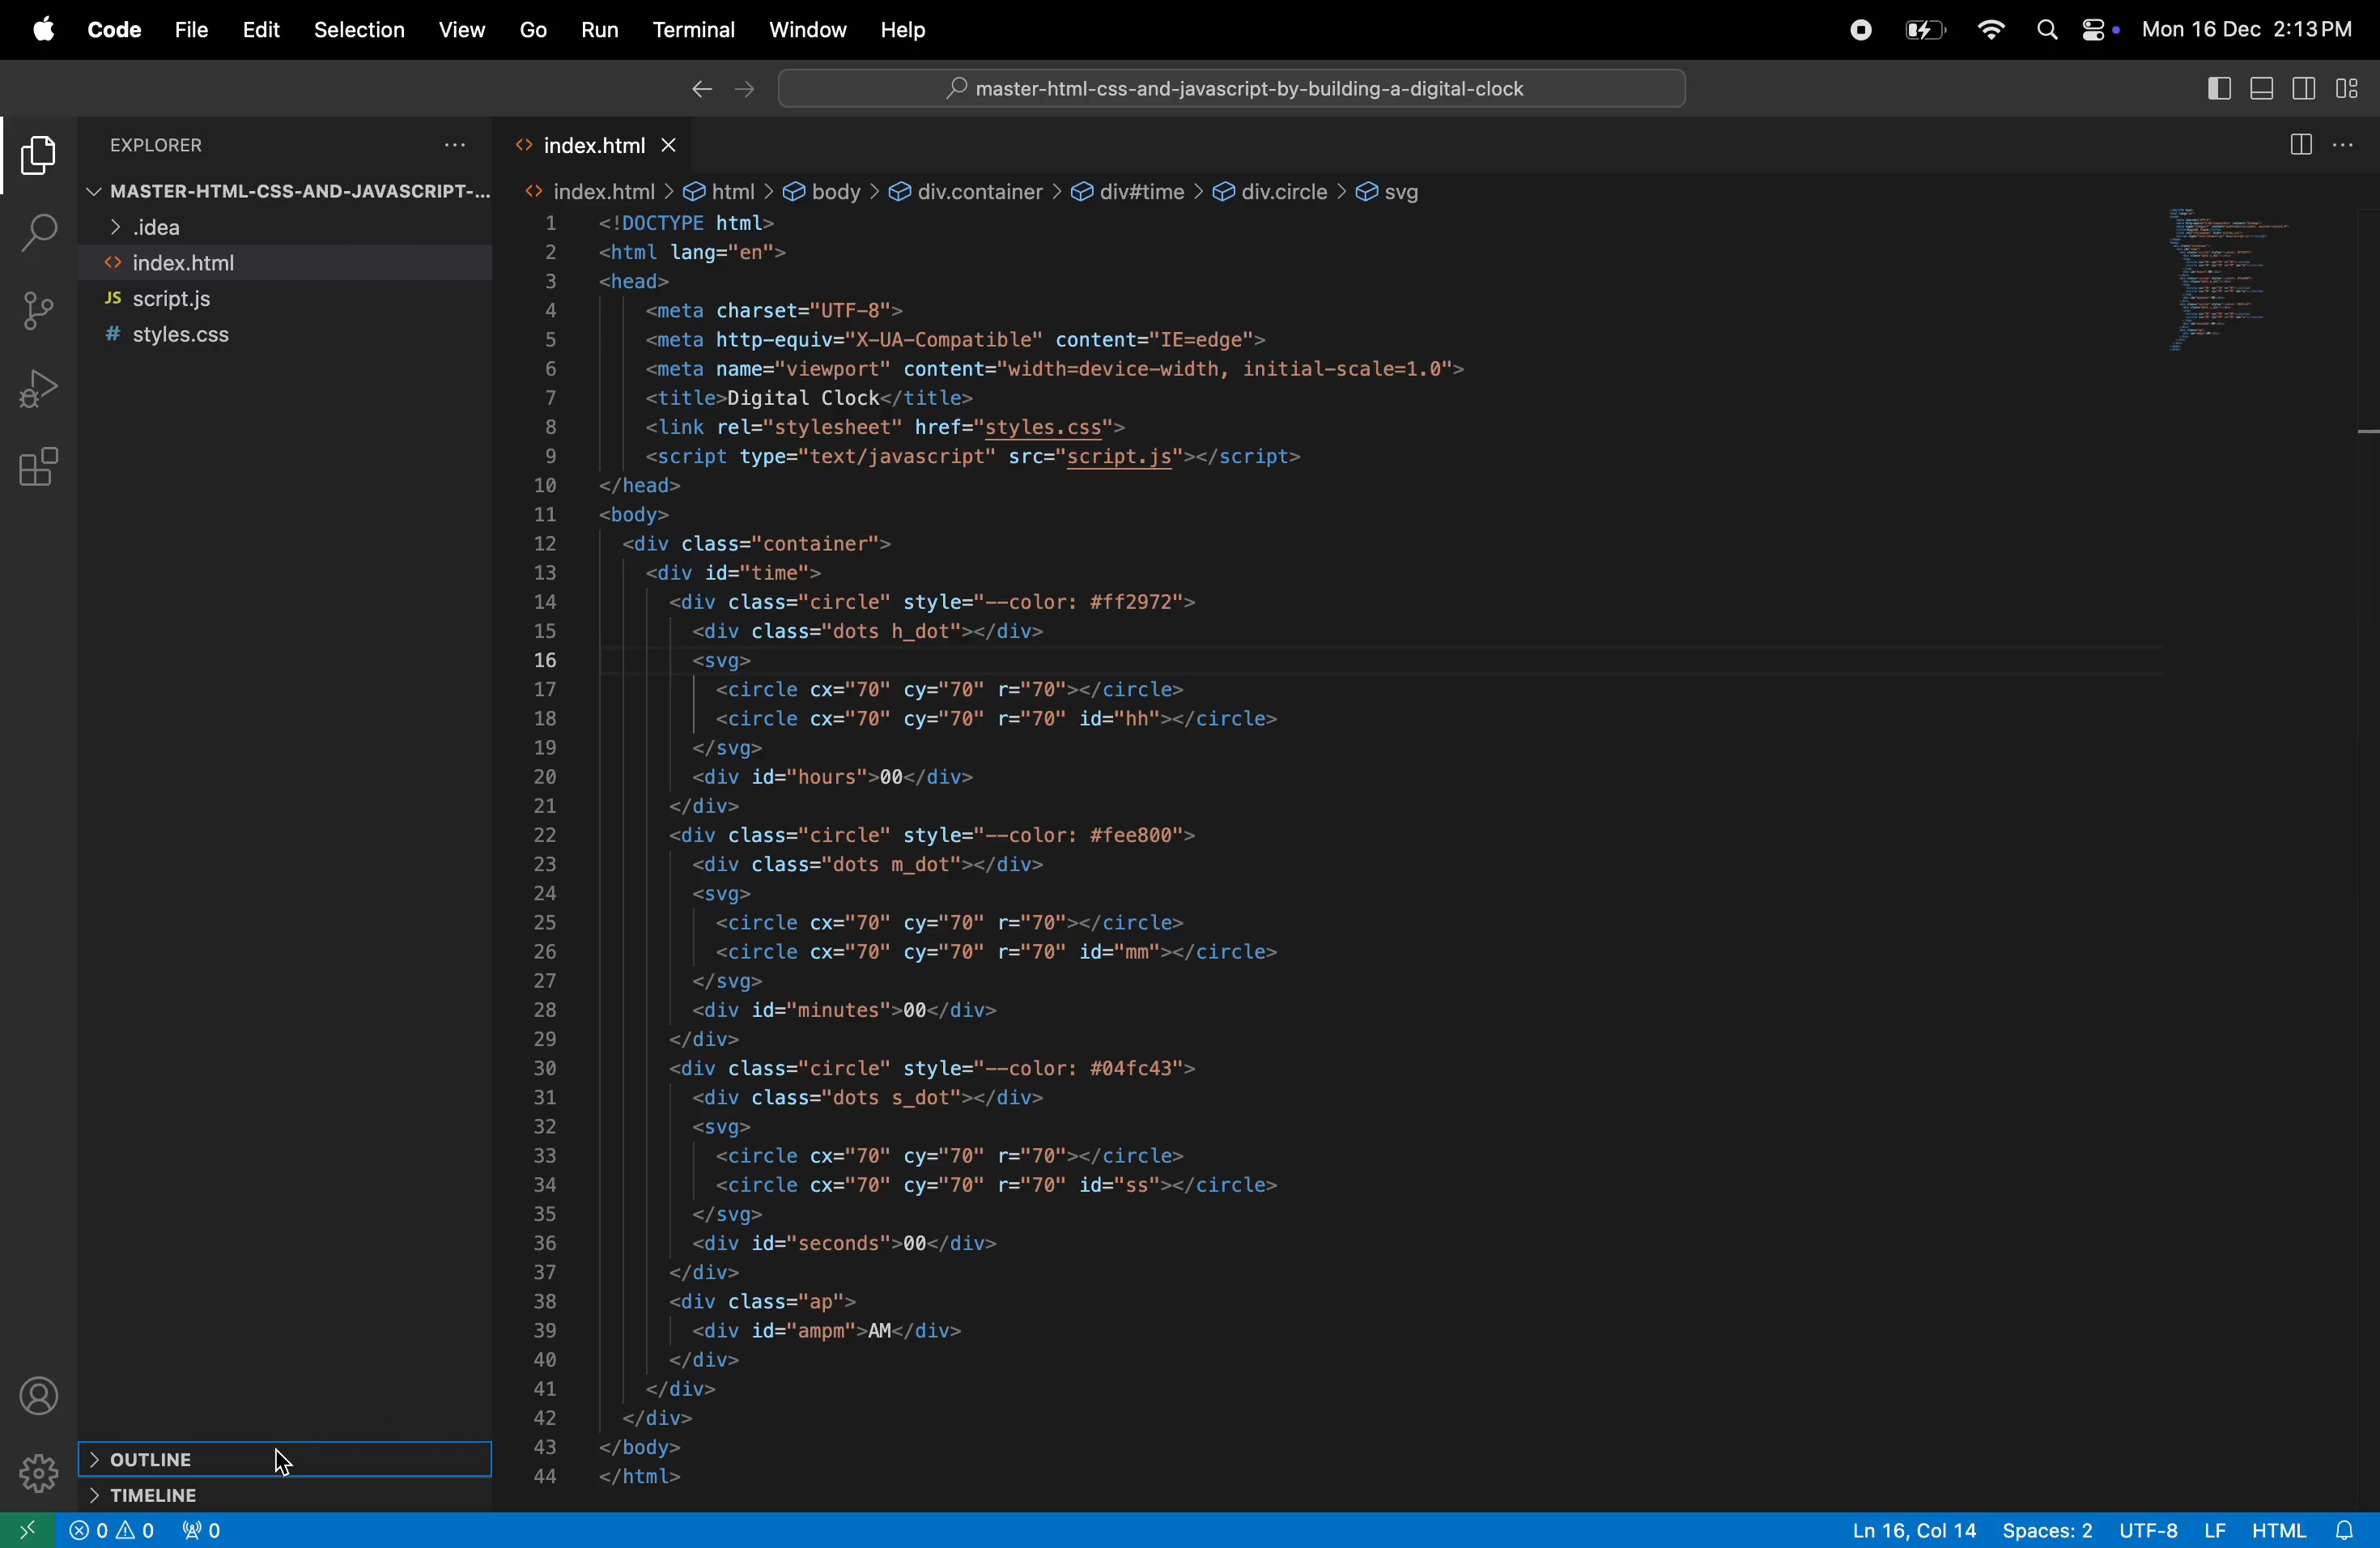 The image size is (2380, 1548). What do you see at coordinates (36, 158) in the screenshot?
I see `explorer` at bounding box center [36, 158].